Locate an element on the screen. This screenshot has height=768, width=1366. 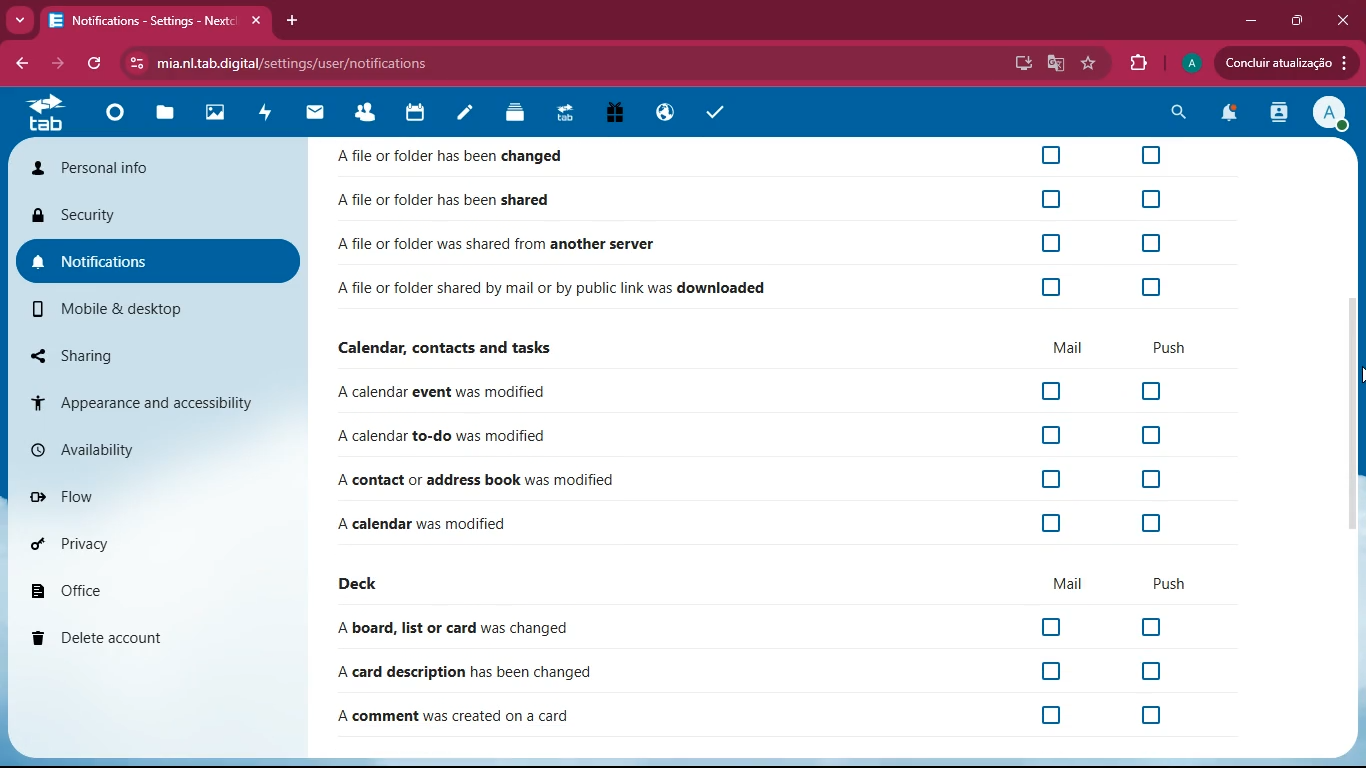
off is located at coordinates (1051, 153).